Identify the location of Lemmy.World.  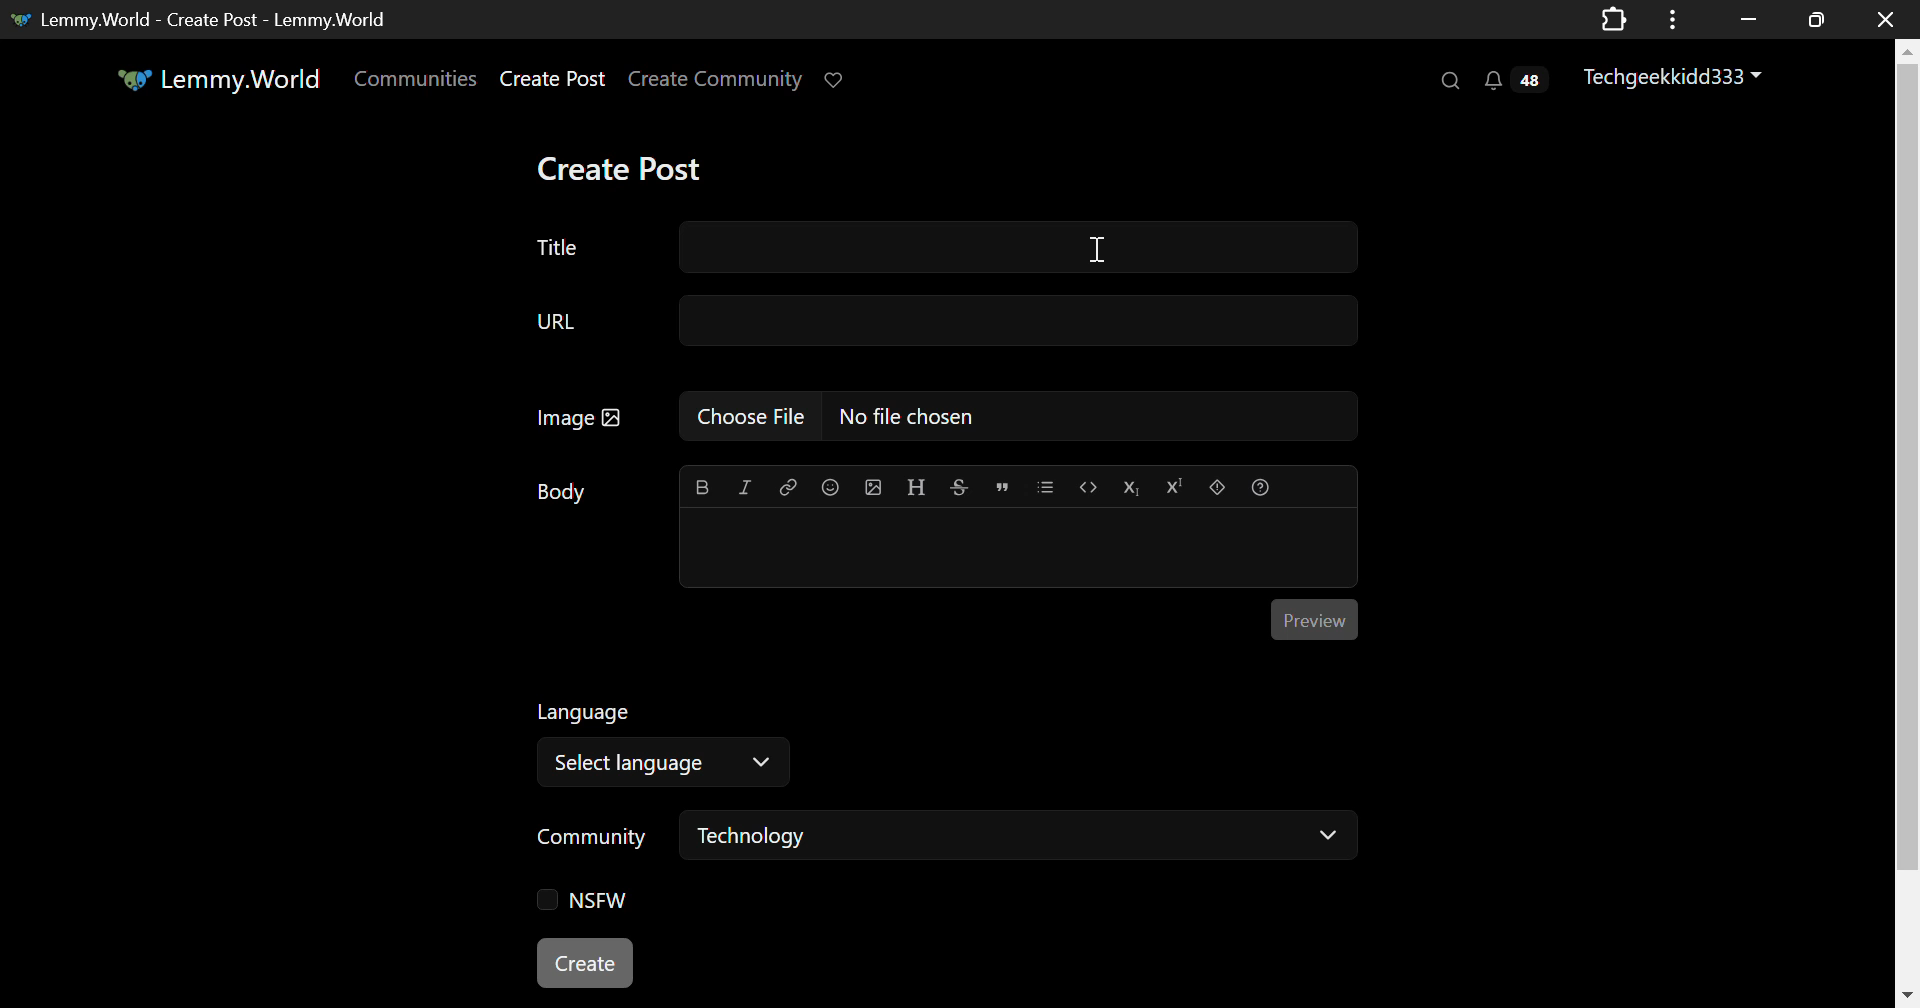
(215, 80).